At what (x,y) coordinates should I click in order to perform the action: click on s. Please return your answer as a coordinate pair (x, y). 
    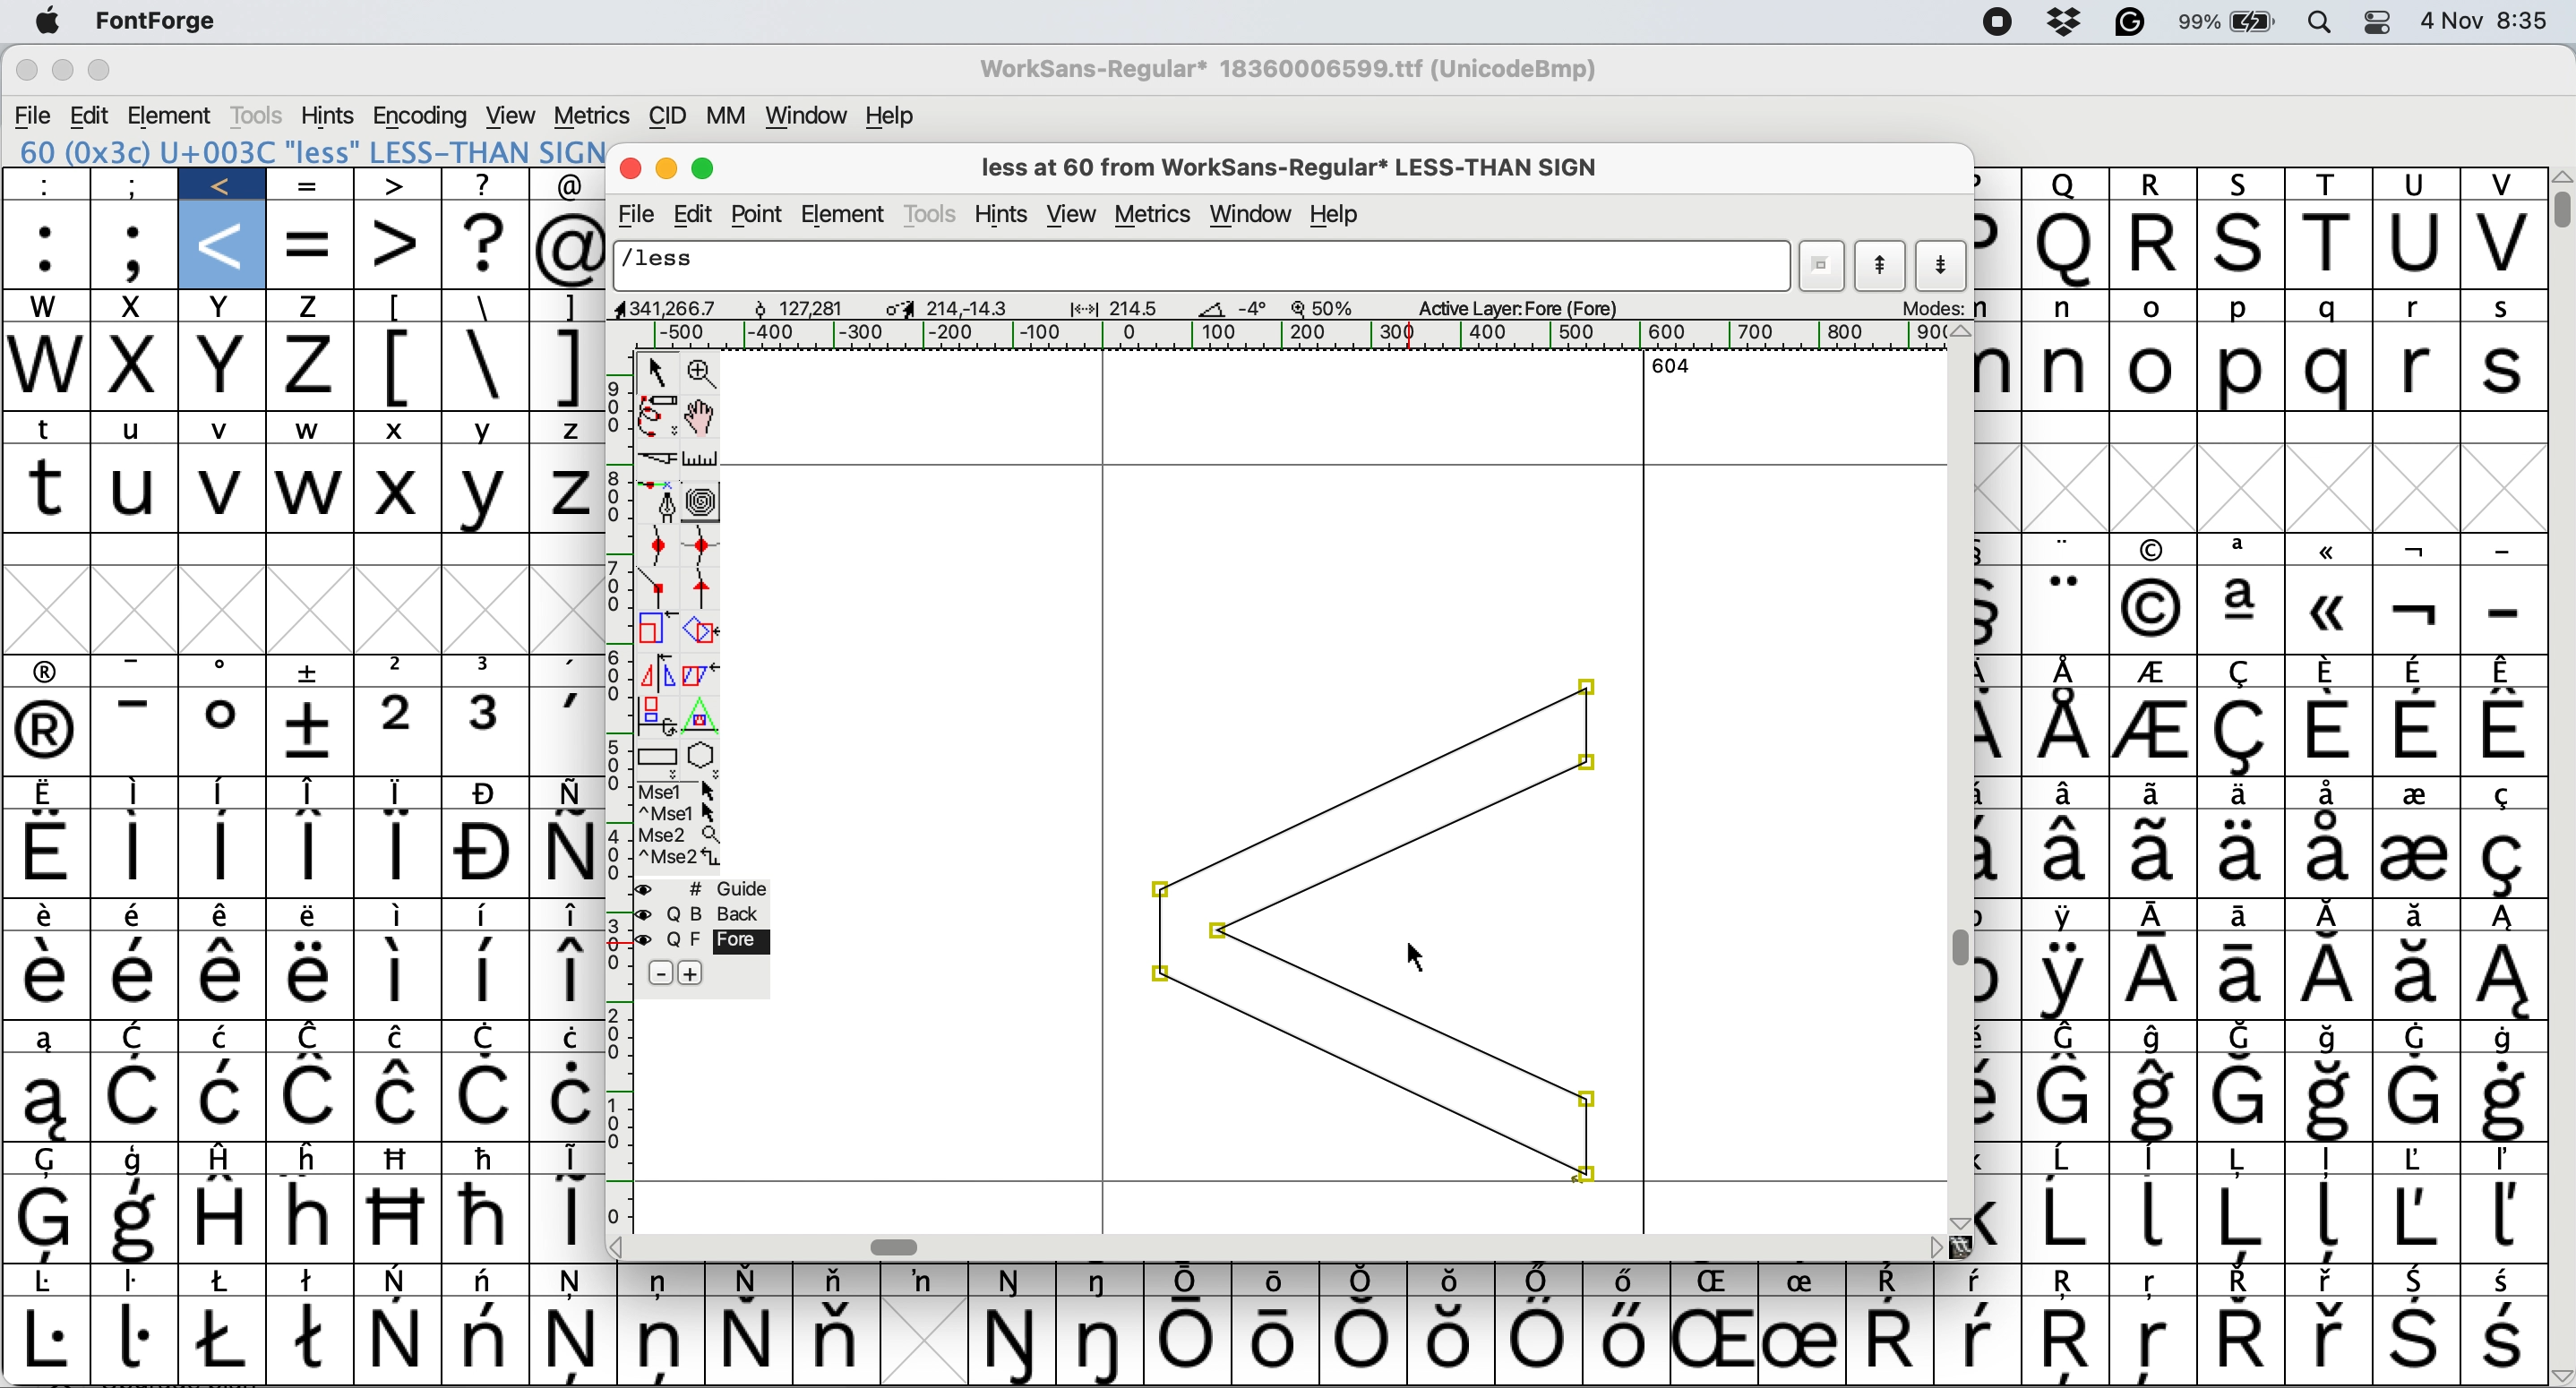
    Looking at the image, I should click on (2245, 184).